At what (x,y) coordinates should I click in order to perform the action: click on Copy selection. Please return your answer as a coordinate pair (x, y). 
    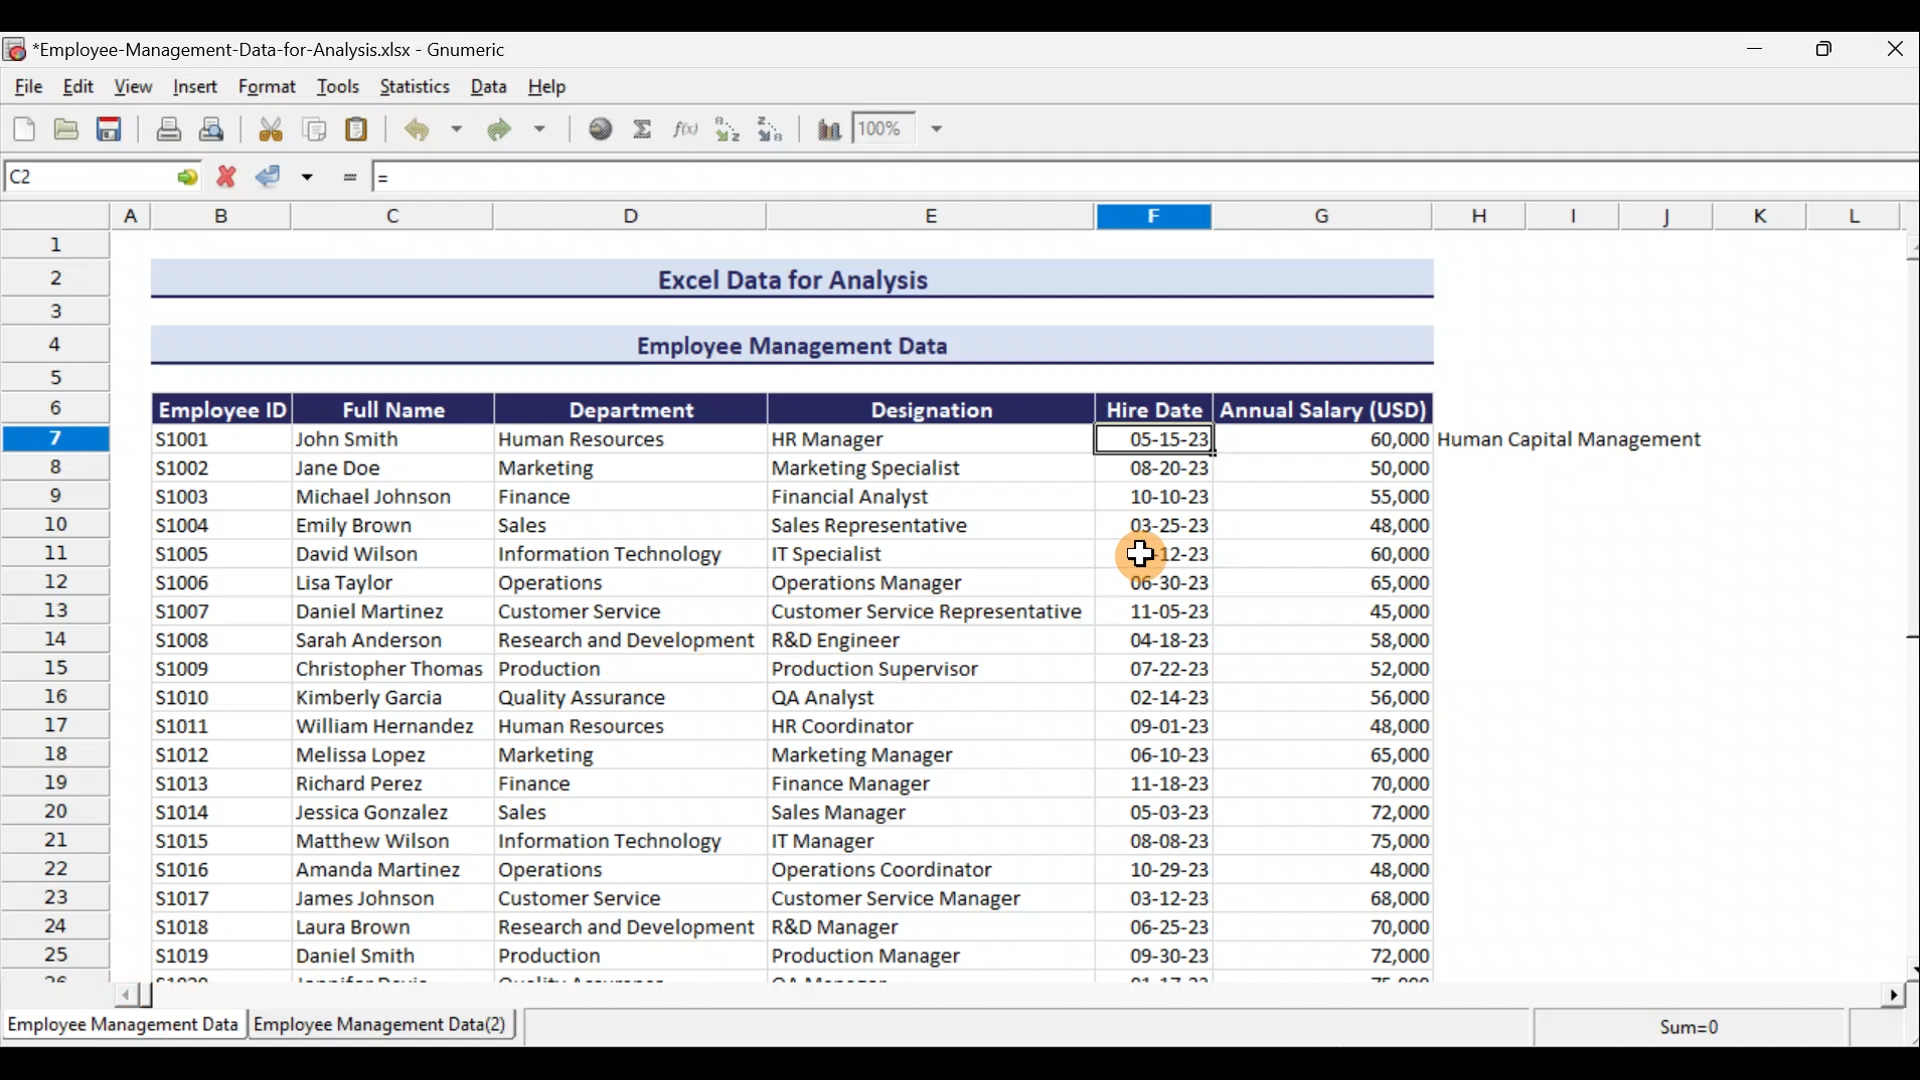
    Looking at the image, I should click on (314, 133).